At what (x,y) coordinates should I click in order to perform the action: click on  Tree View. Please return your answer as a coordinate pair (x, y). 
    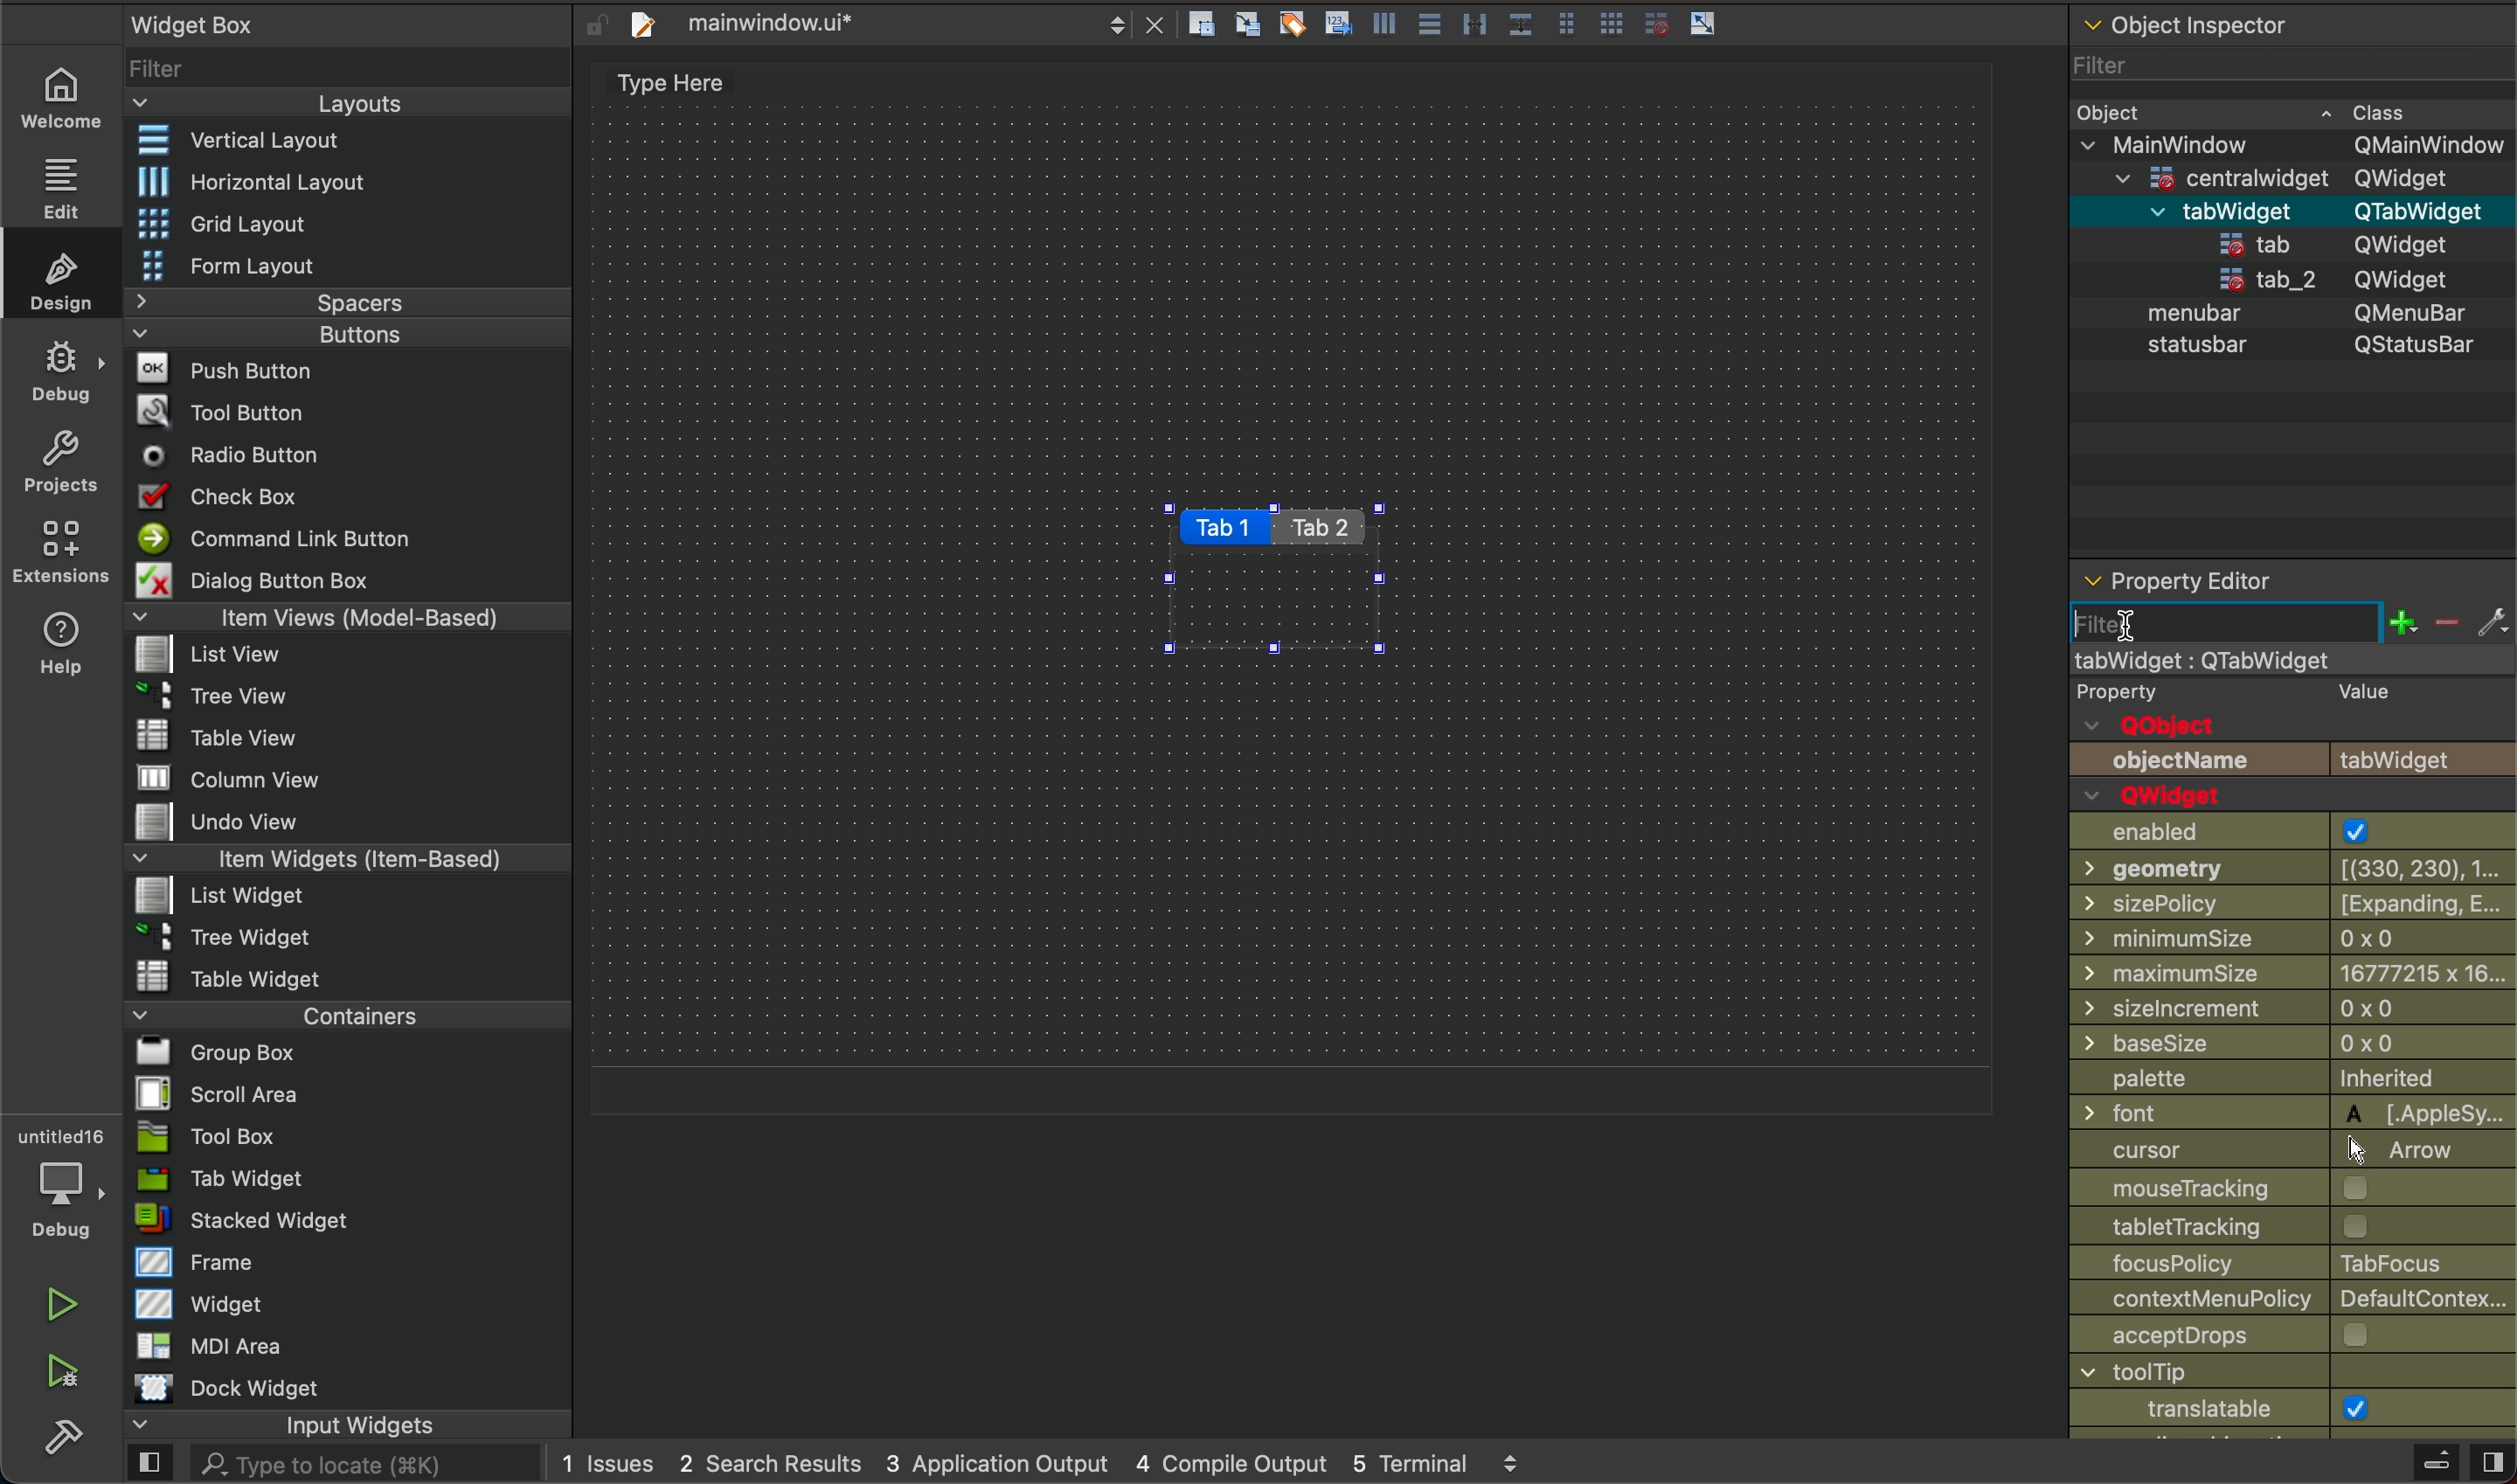
    Looking at the image, I should click on (216, 693).